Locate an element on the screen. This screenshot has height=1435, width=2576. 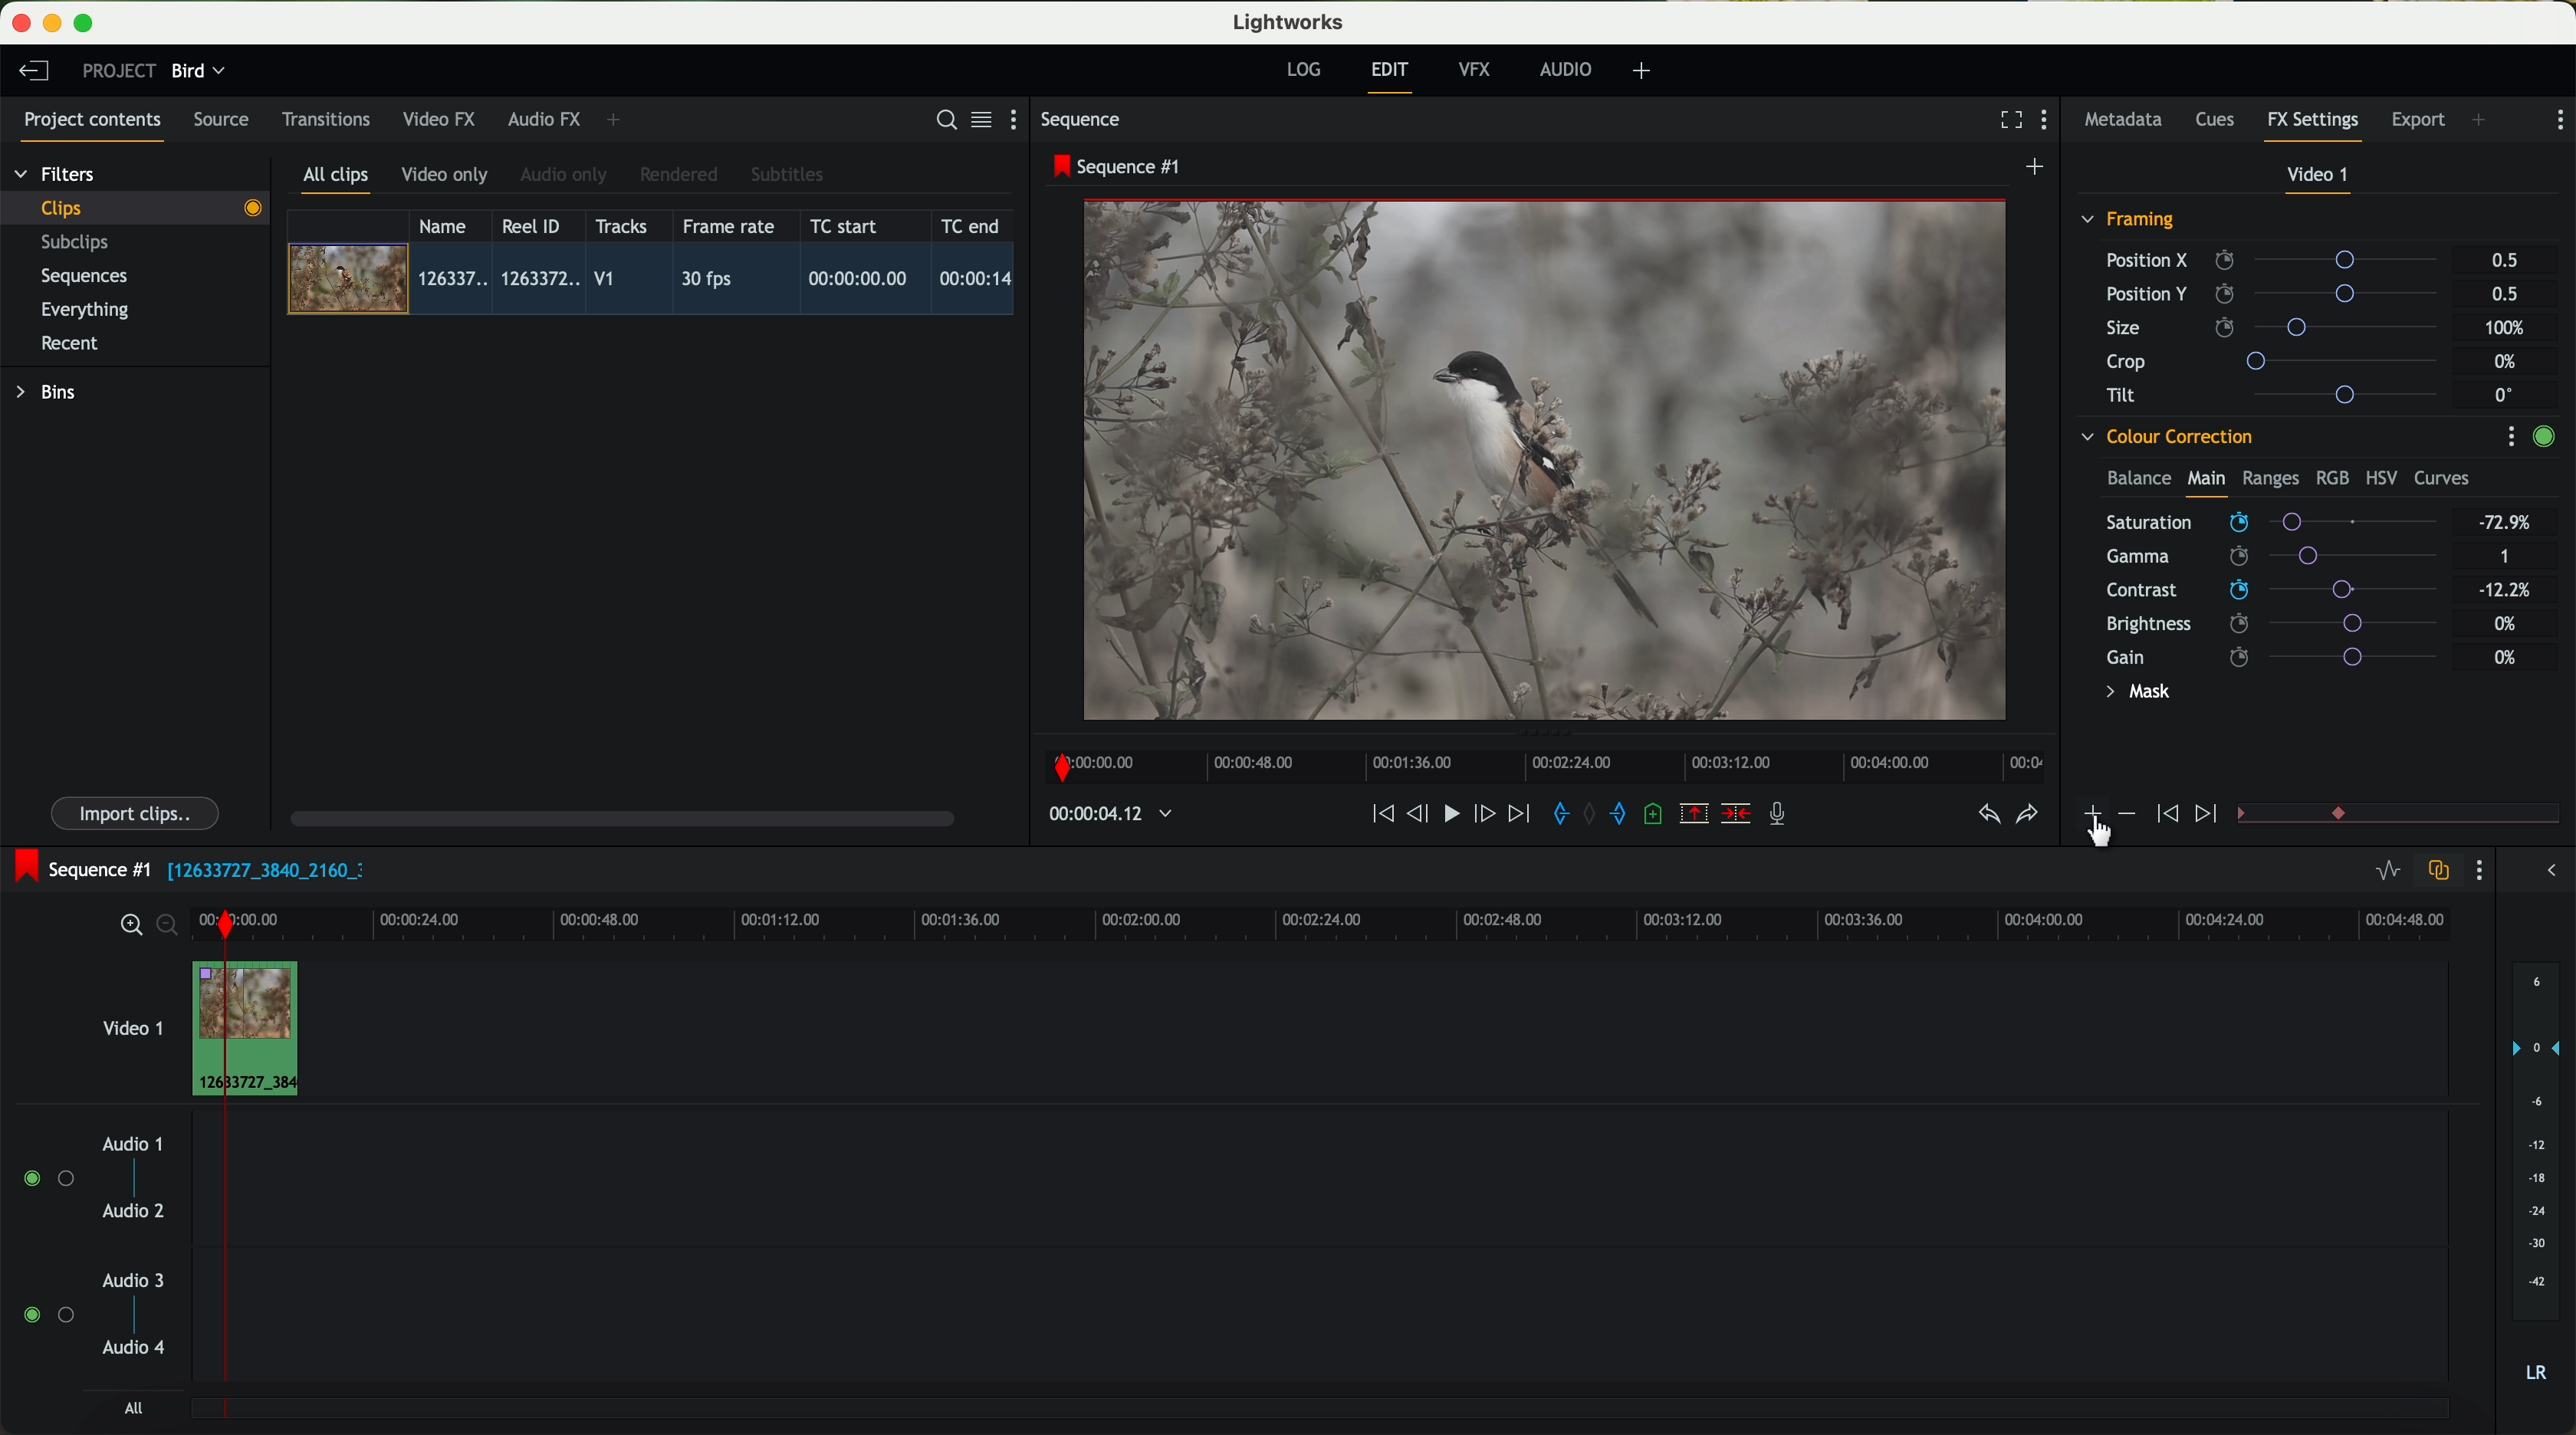
audio 3 is located at coordinates (124, 1279).